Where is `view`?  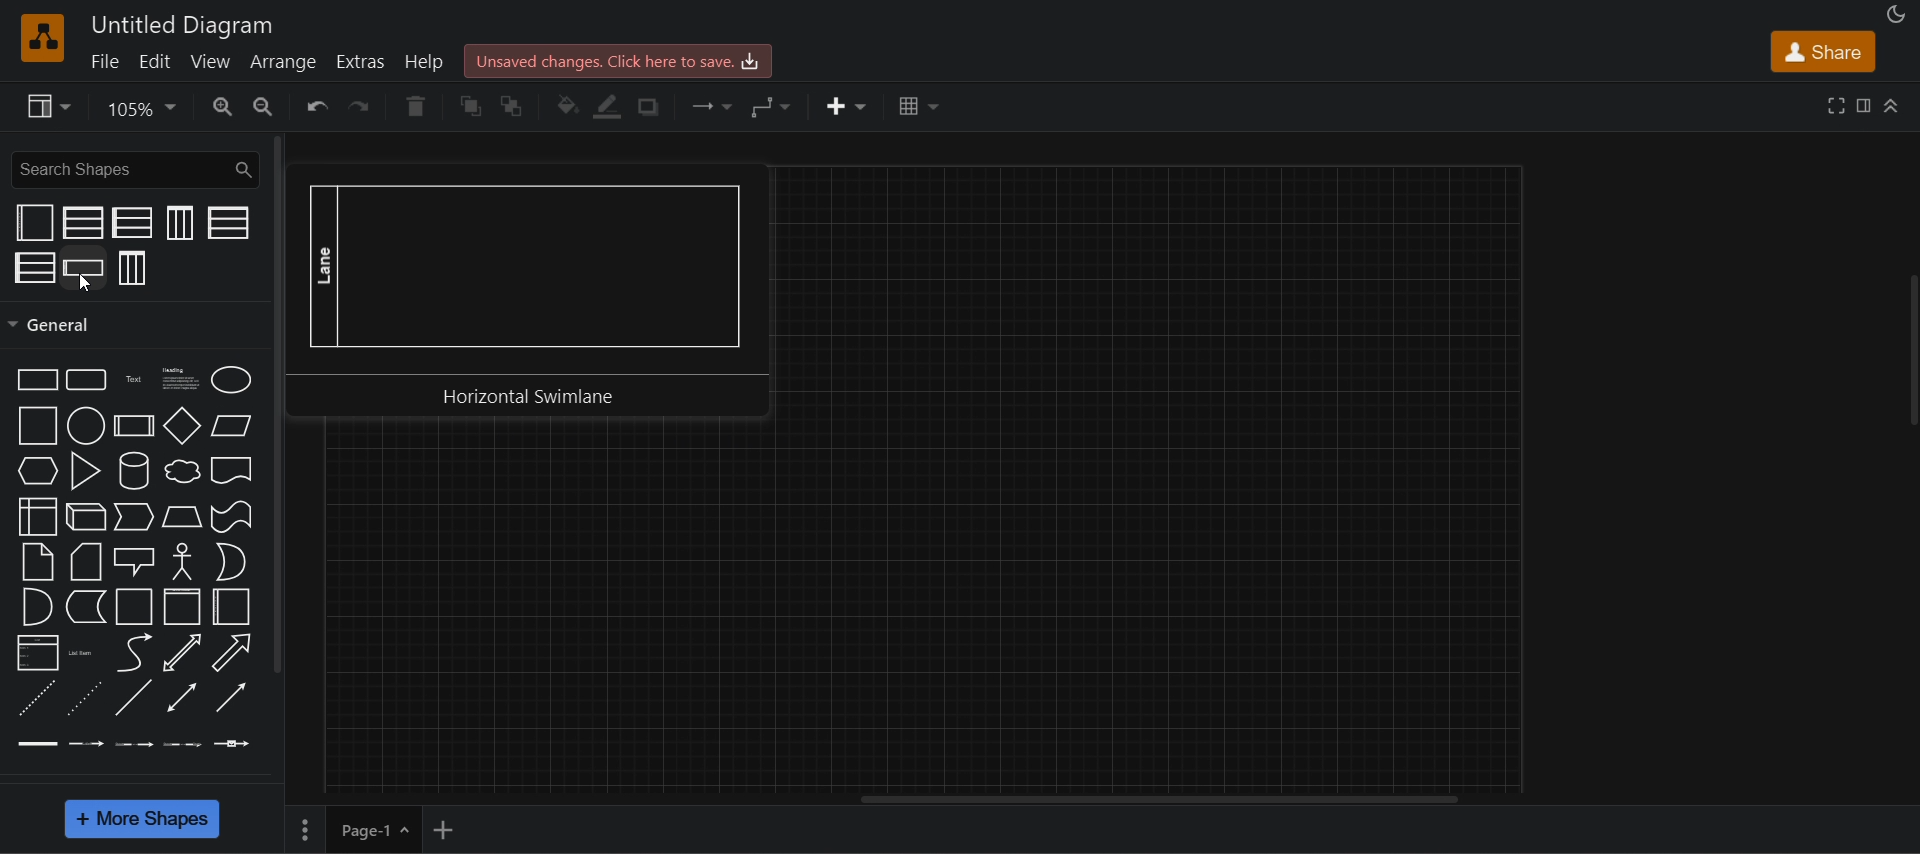
view is located at coordinates (44, 106).